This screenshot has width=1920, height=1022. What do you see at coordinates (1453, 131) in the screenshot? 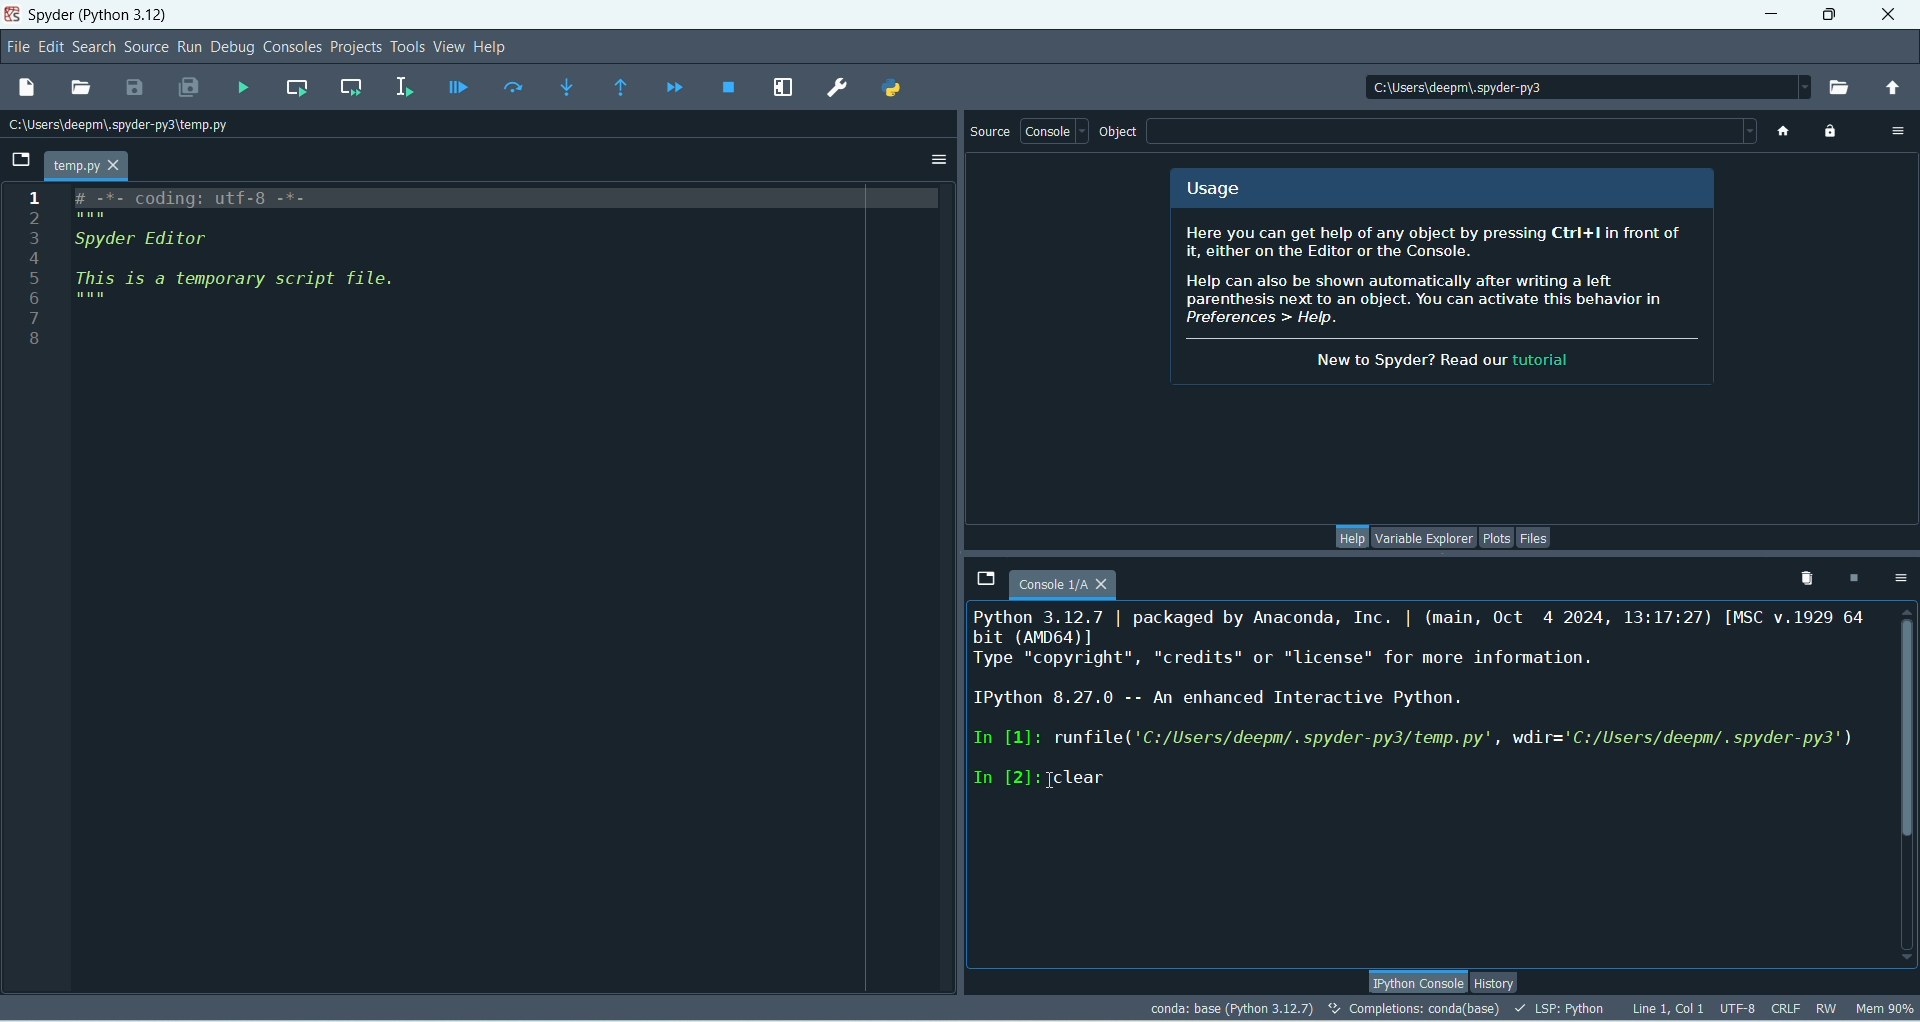
I see `blank space` at bounding box center [1453, 131].